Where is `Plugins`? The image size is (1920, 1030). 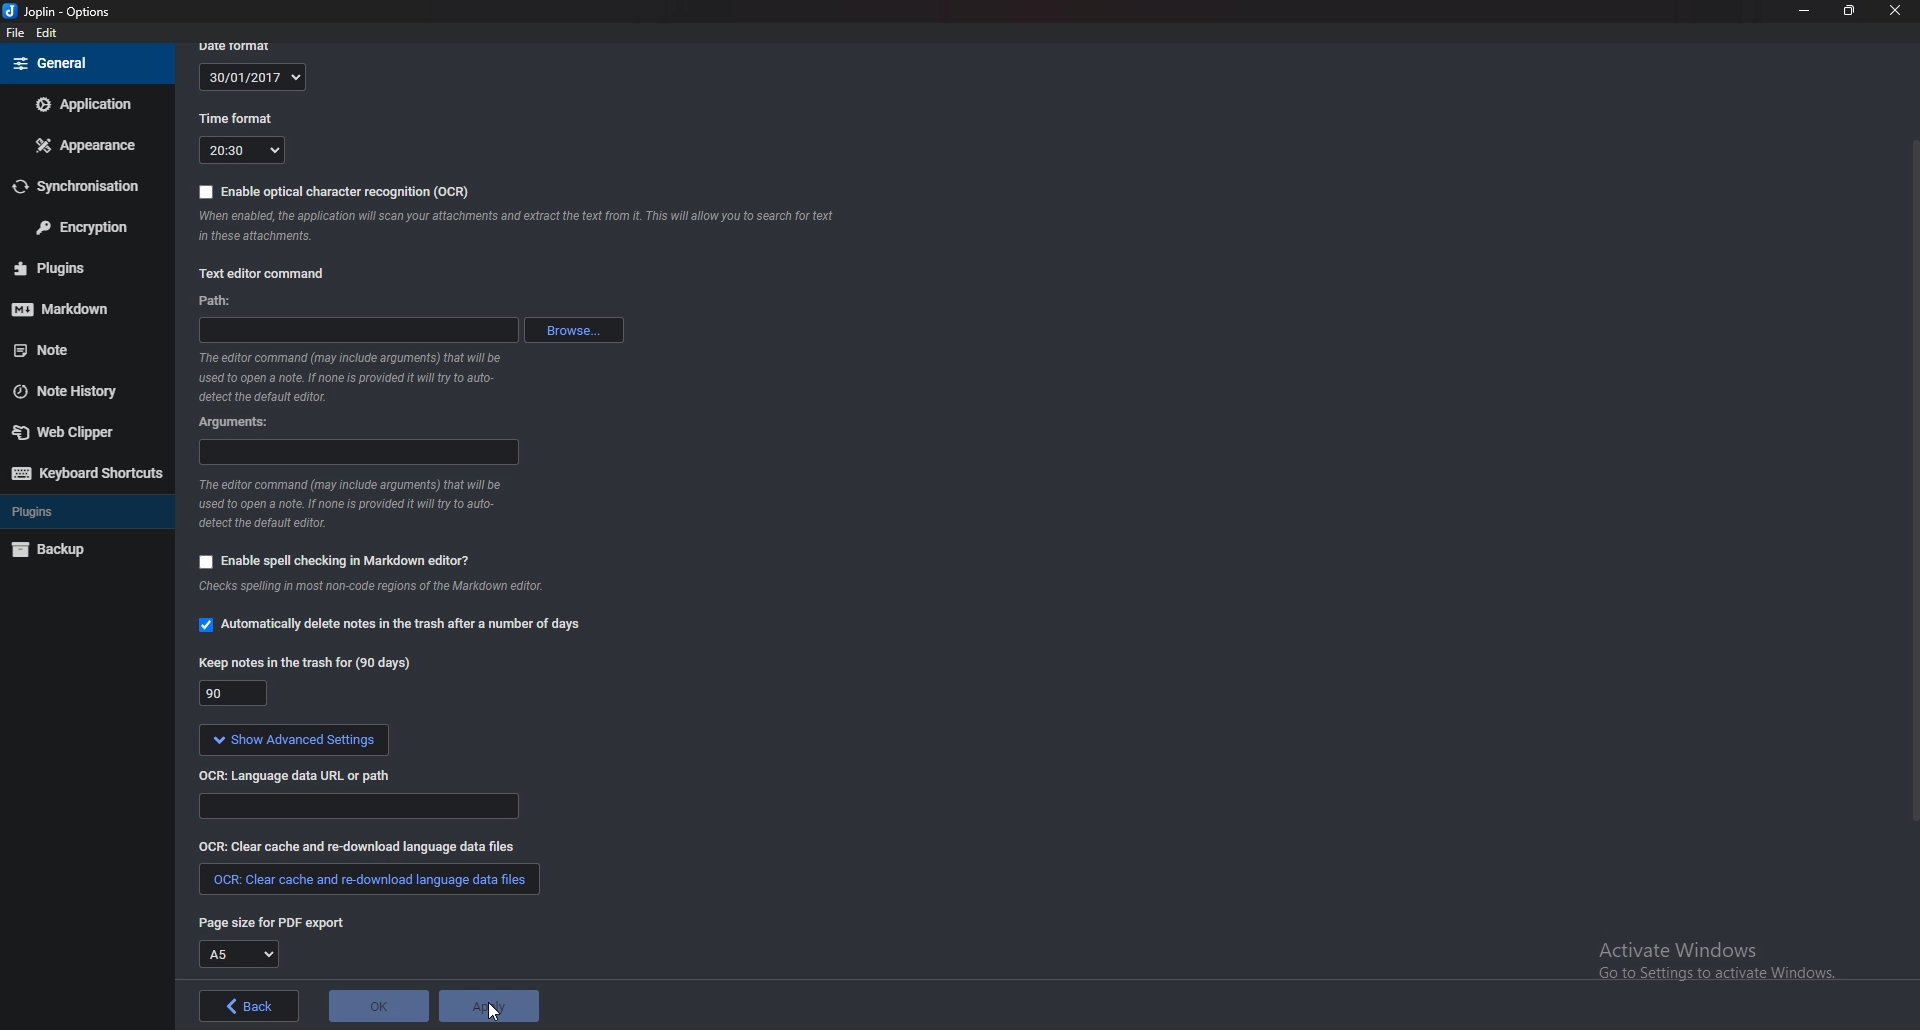 Plugins is located at coordinates (73, 511).